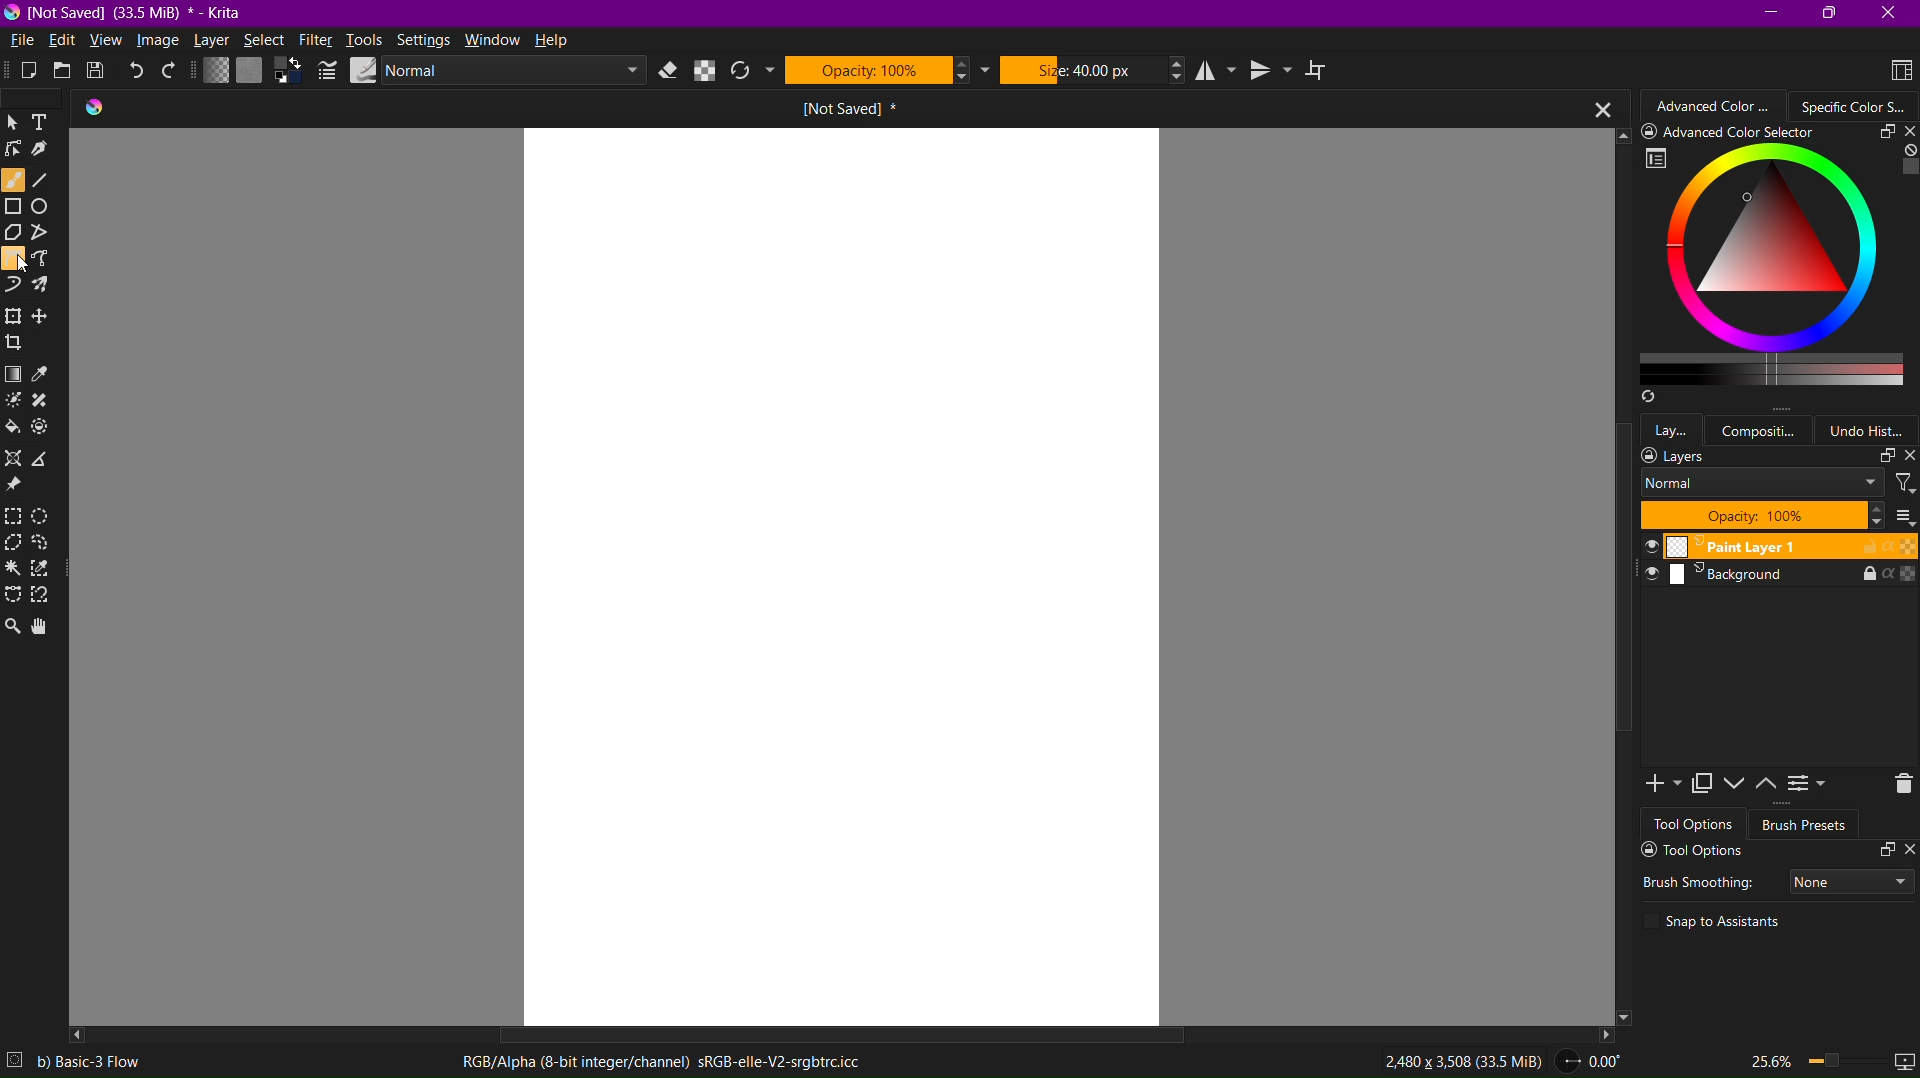 This screenshot has height=1078, width=1920. Describe the element at coordinates (1696, 824) in the screenshot. I see `Tool Options` at that location.